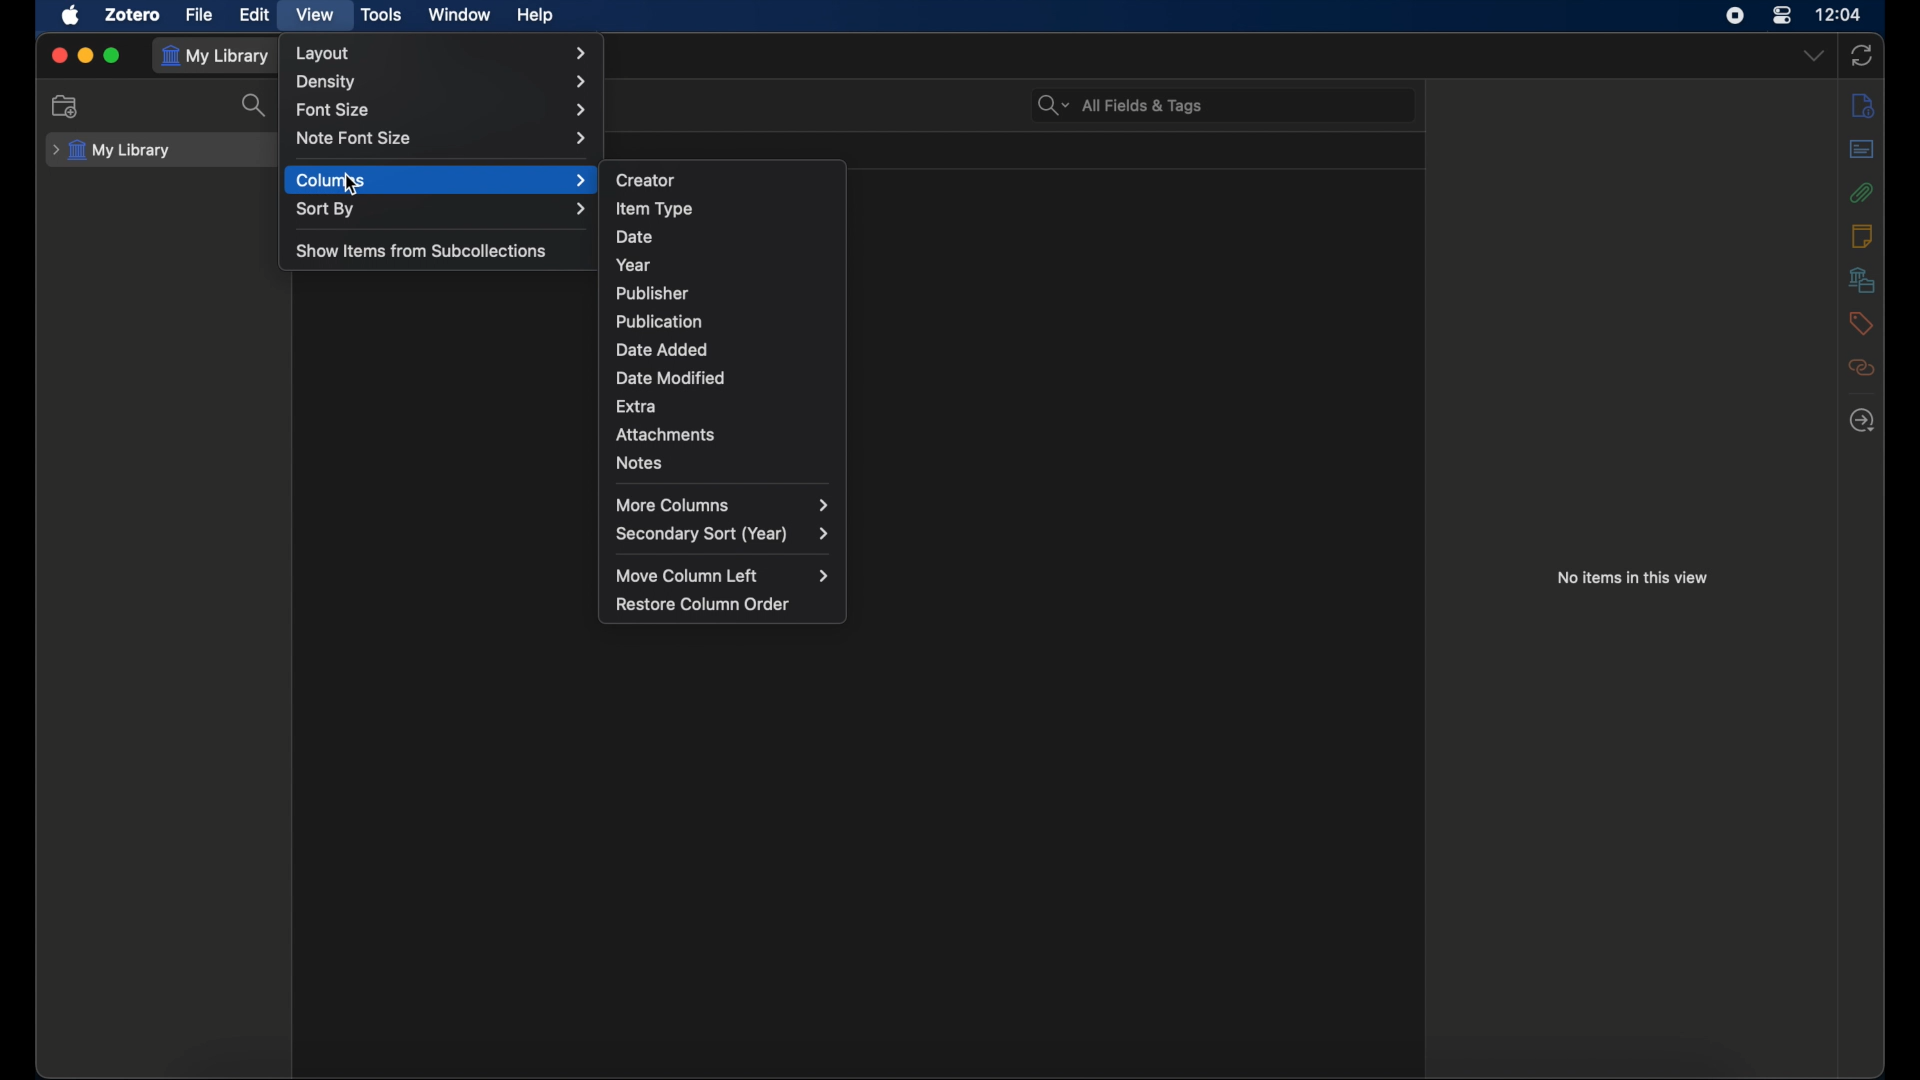 The image size is (1920, 1080). What do you see at coordinates (442, 180) in the screenshot?
I see `columns` at bounding box center [442, 180].